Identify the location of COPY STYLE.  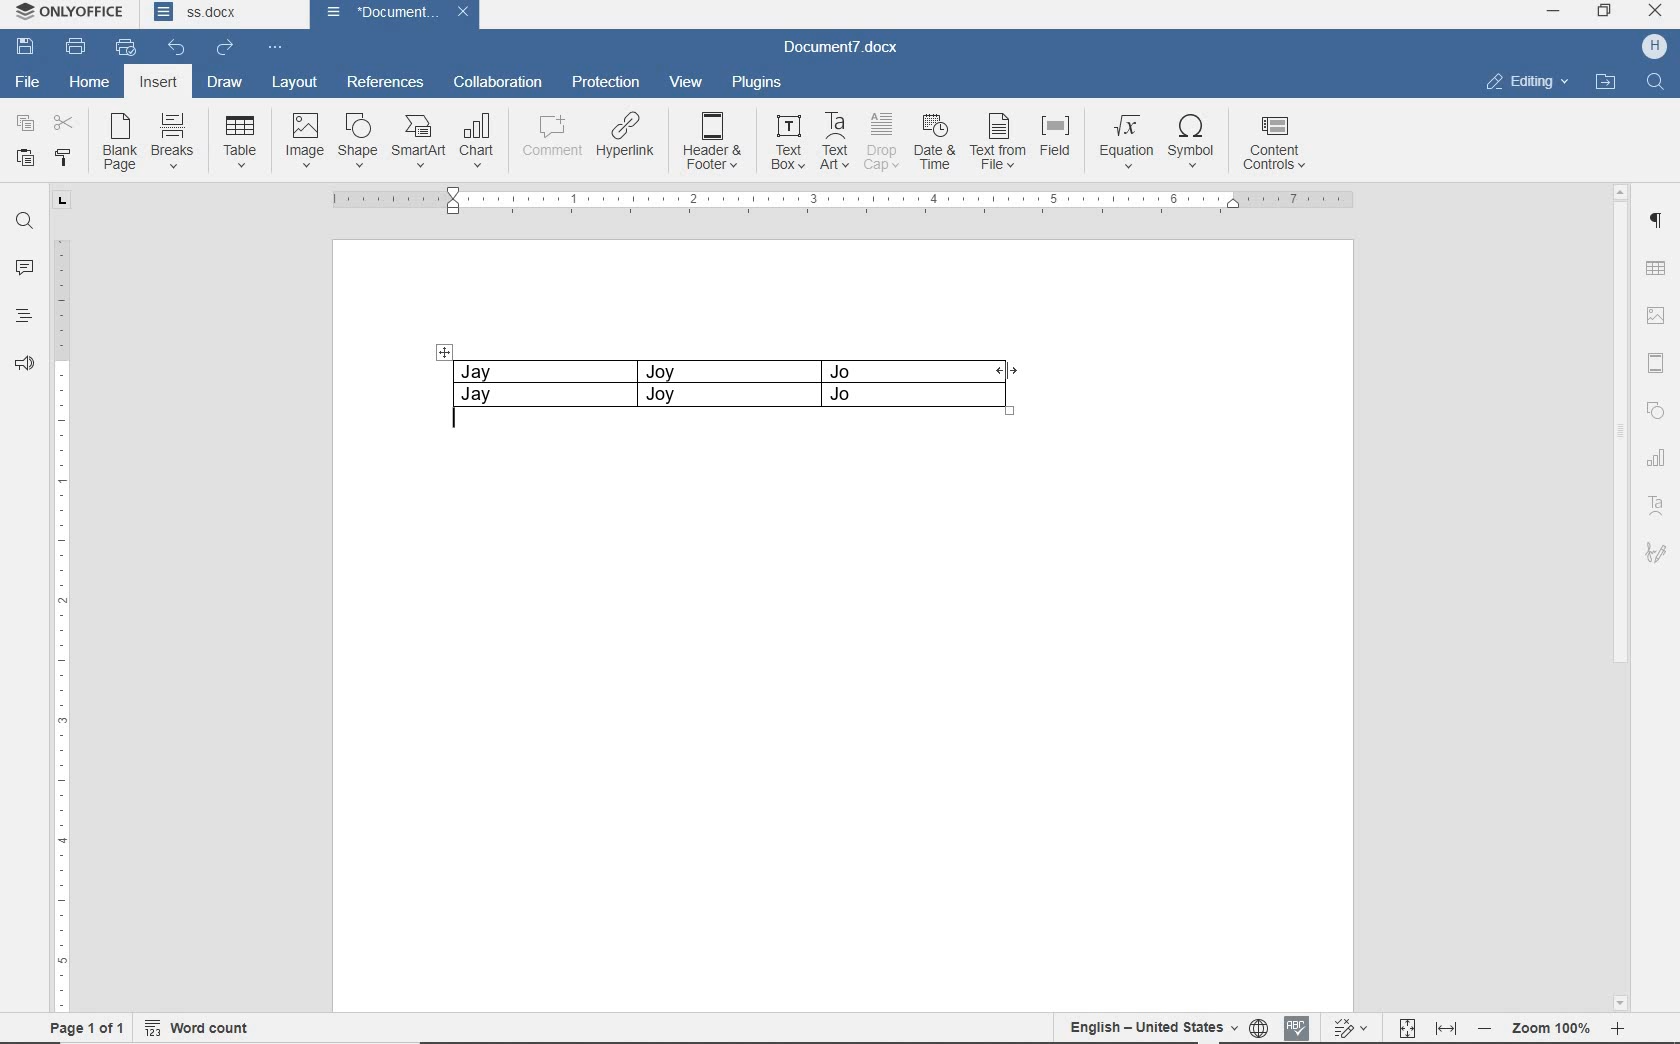
(63, 159).